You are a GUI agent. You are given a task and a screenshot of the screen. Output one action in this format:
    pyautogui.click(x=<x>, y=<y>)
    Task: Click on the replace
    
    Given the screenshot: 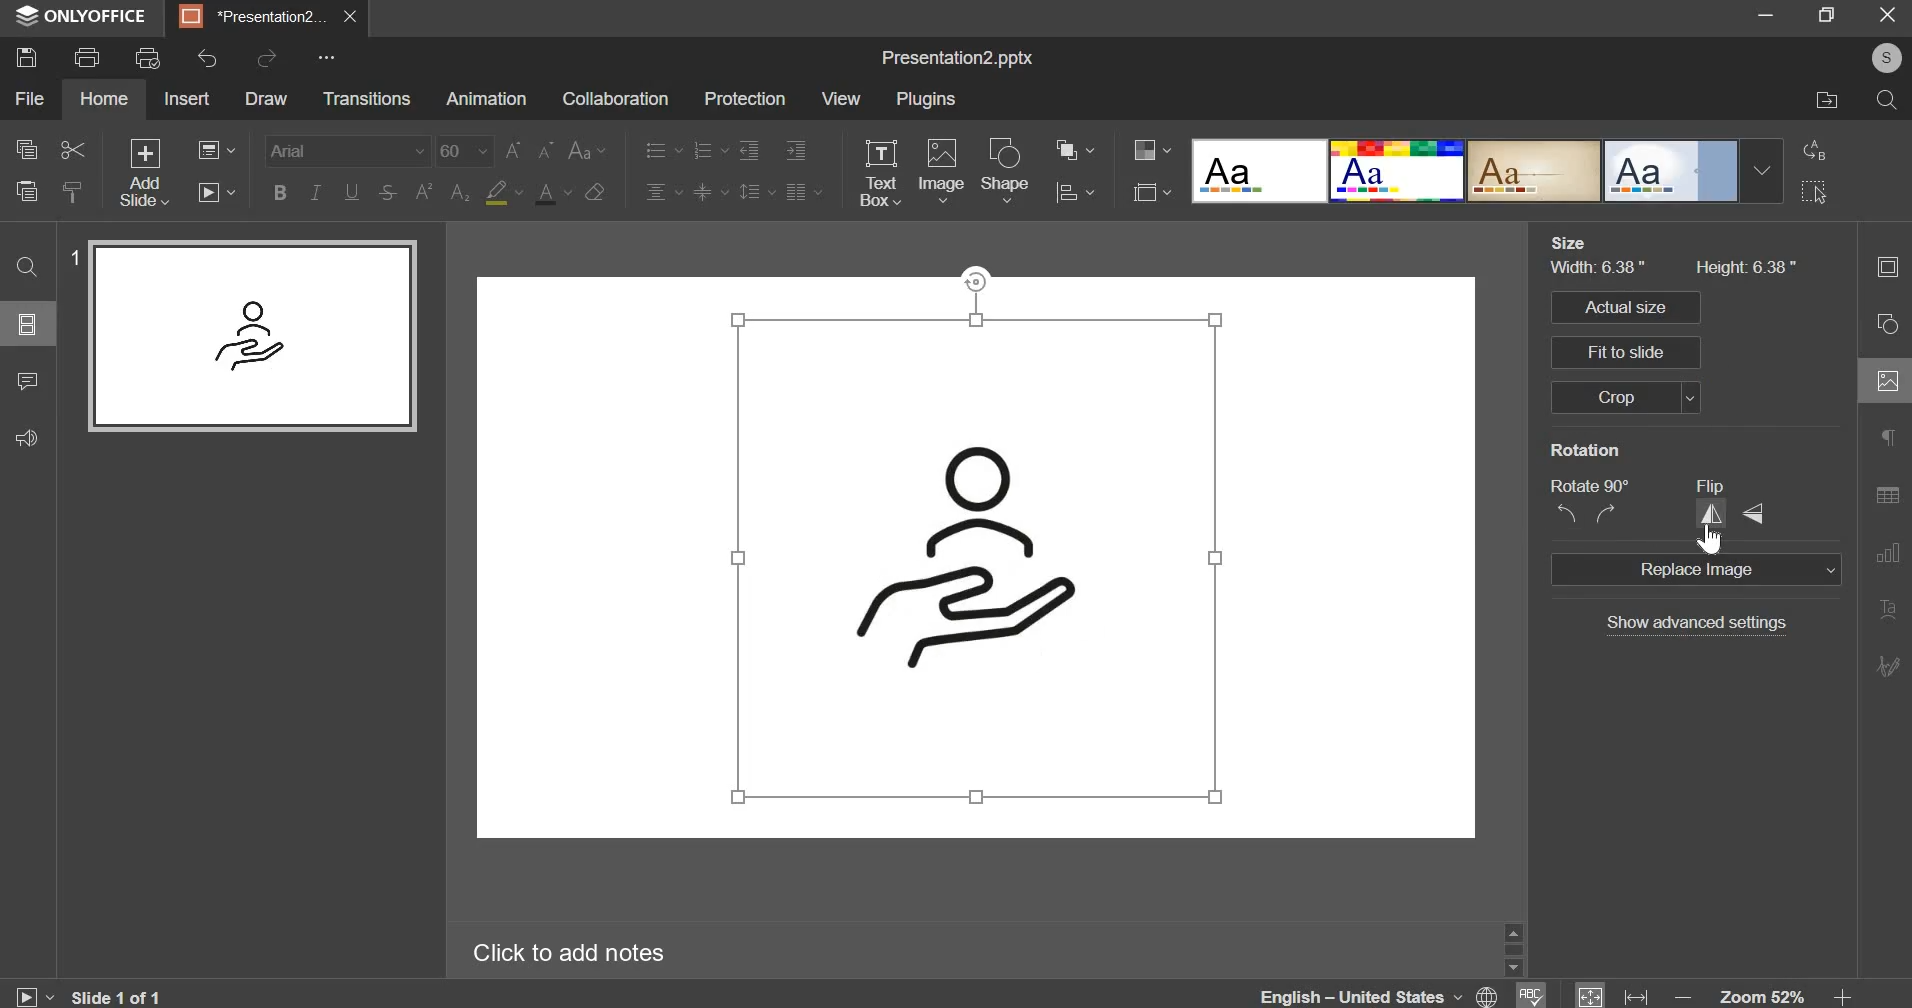 What is the action you would take?
    pyautogui.click(x=1693, y=569)
    